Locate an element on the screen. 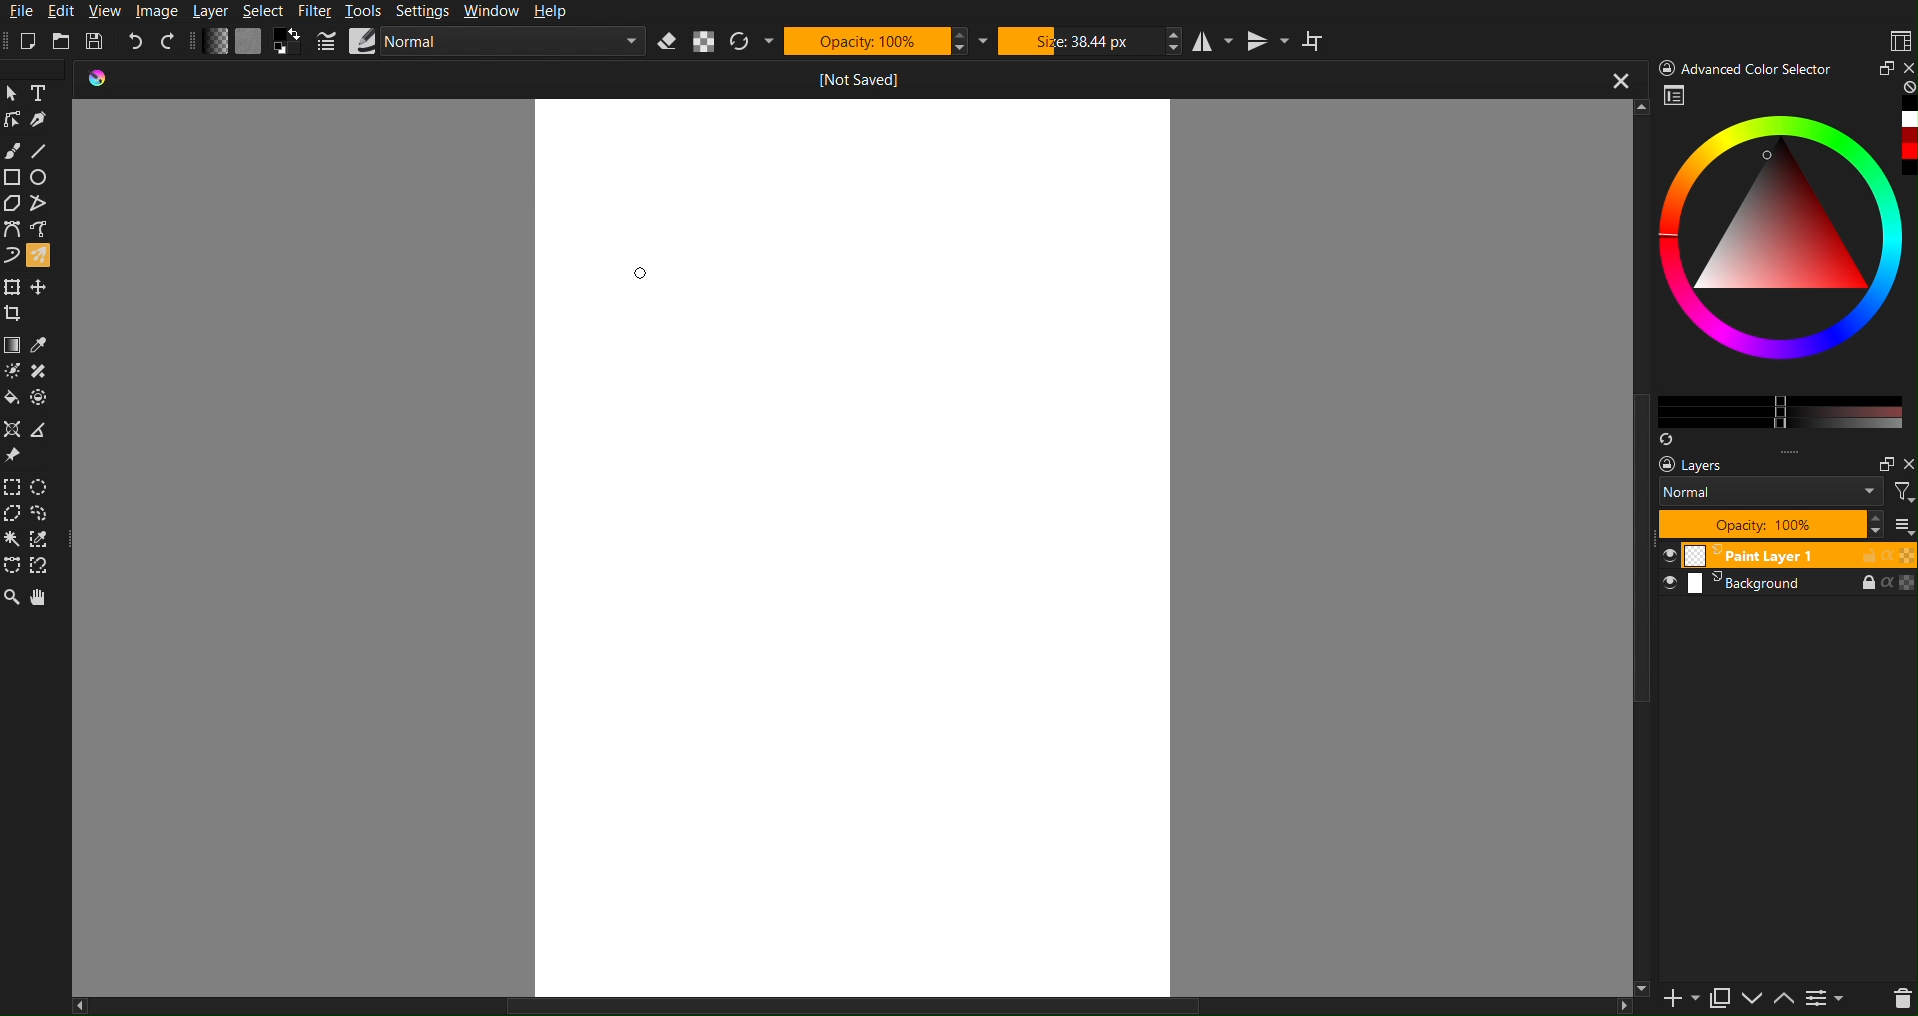 The height and width of the screenshot is (1016, 1918). Normal is located at coordinates (1771, 491).